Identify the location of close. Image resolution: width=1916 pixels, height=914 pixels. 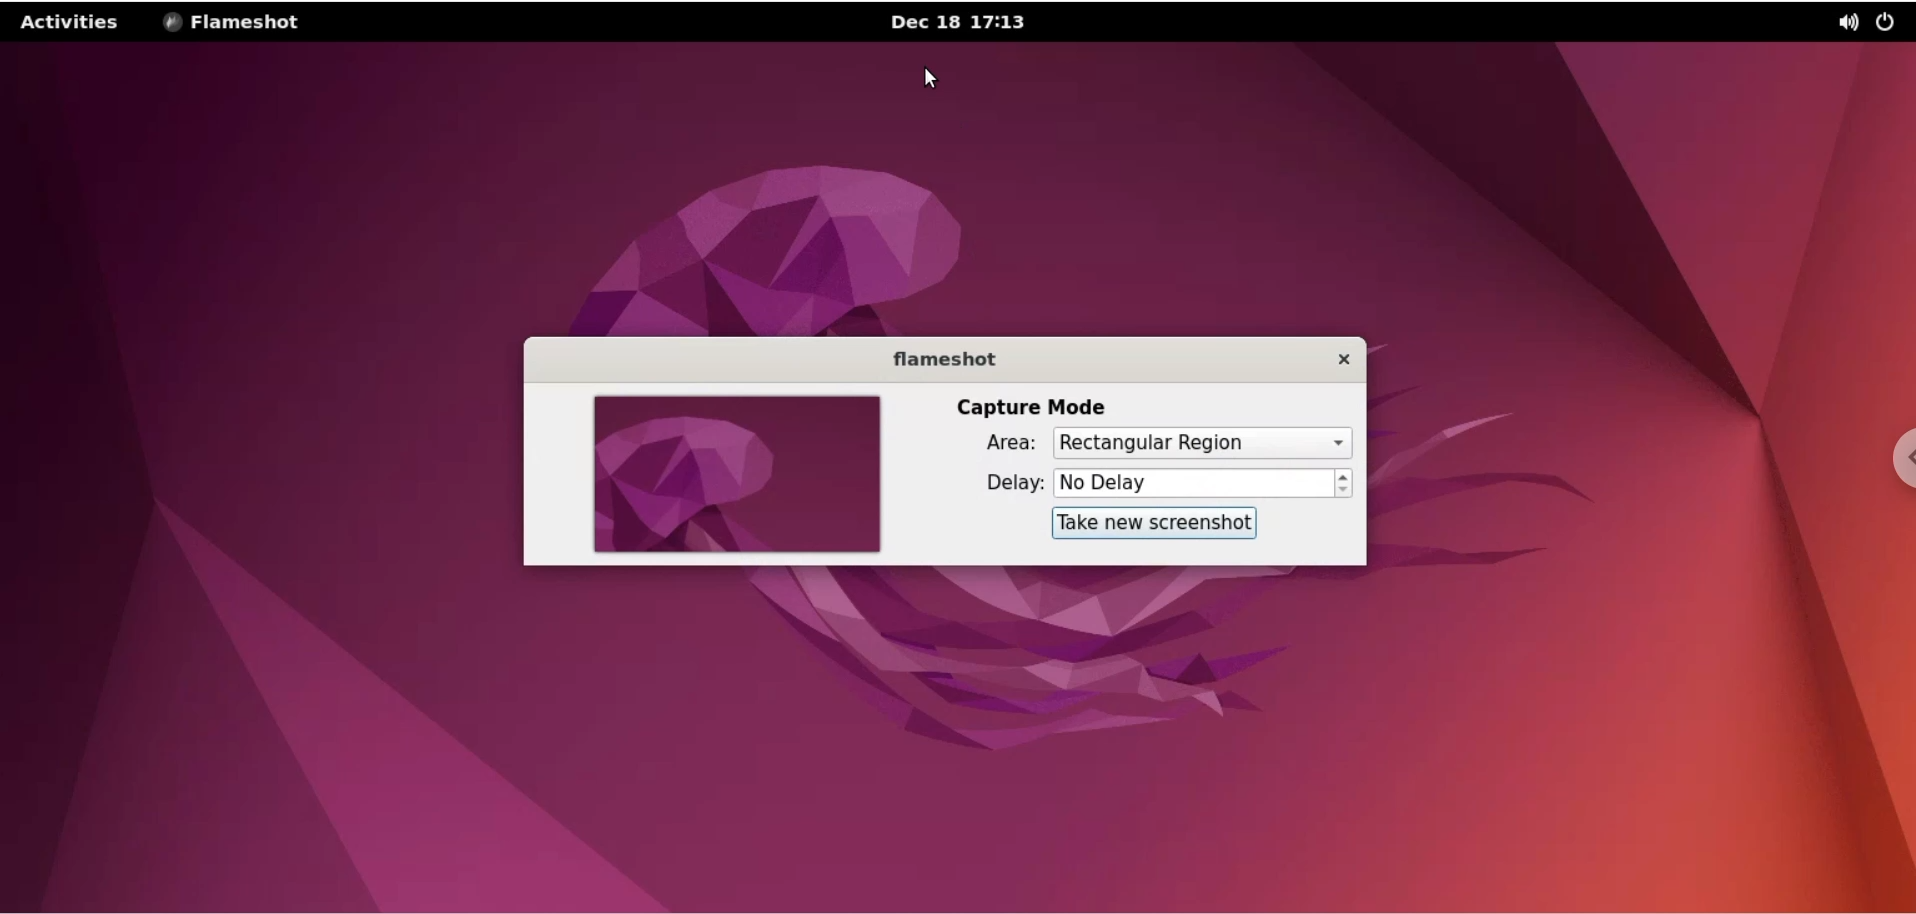
(1347, 361).